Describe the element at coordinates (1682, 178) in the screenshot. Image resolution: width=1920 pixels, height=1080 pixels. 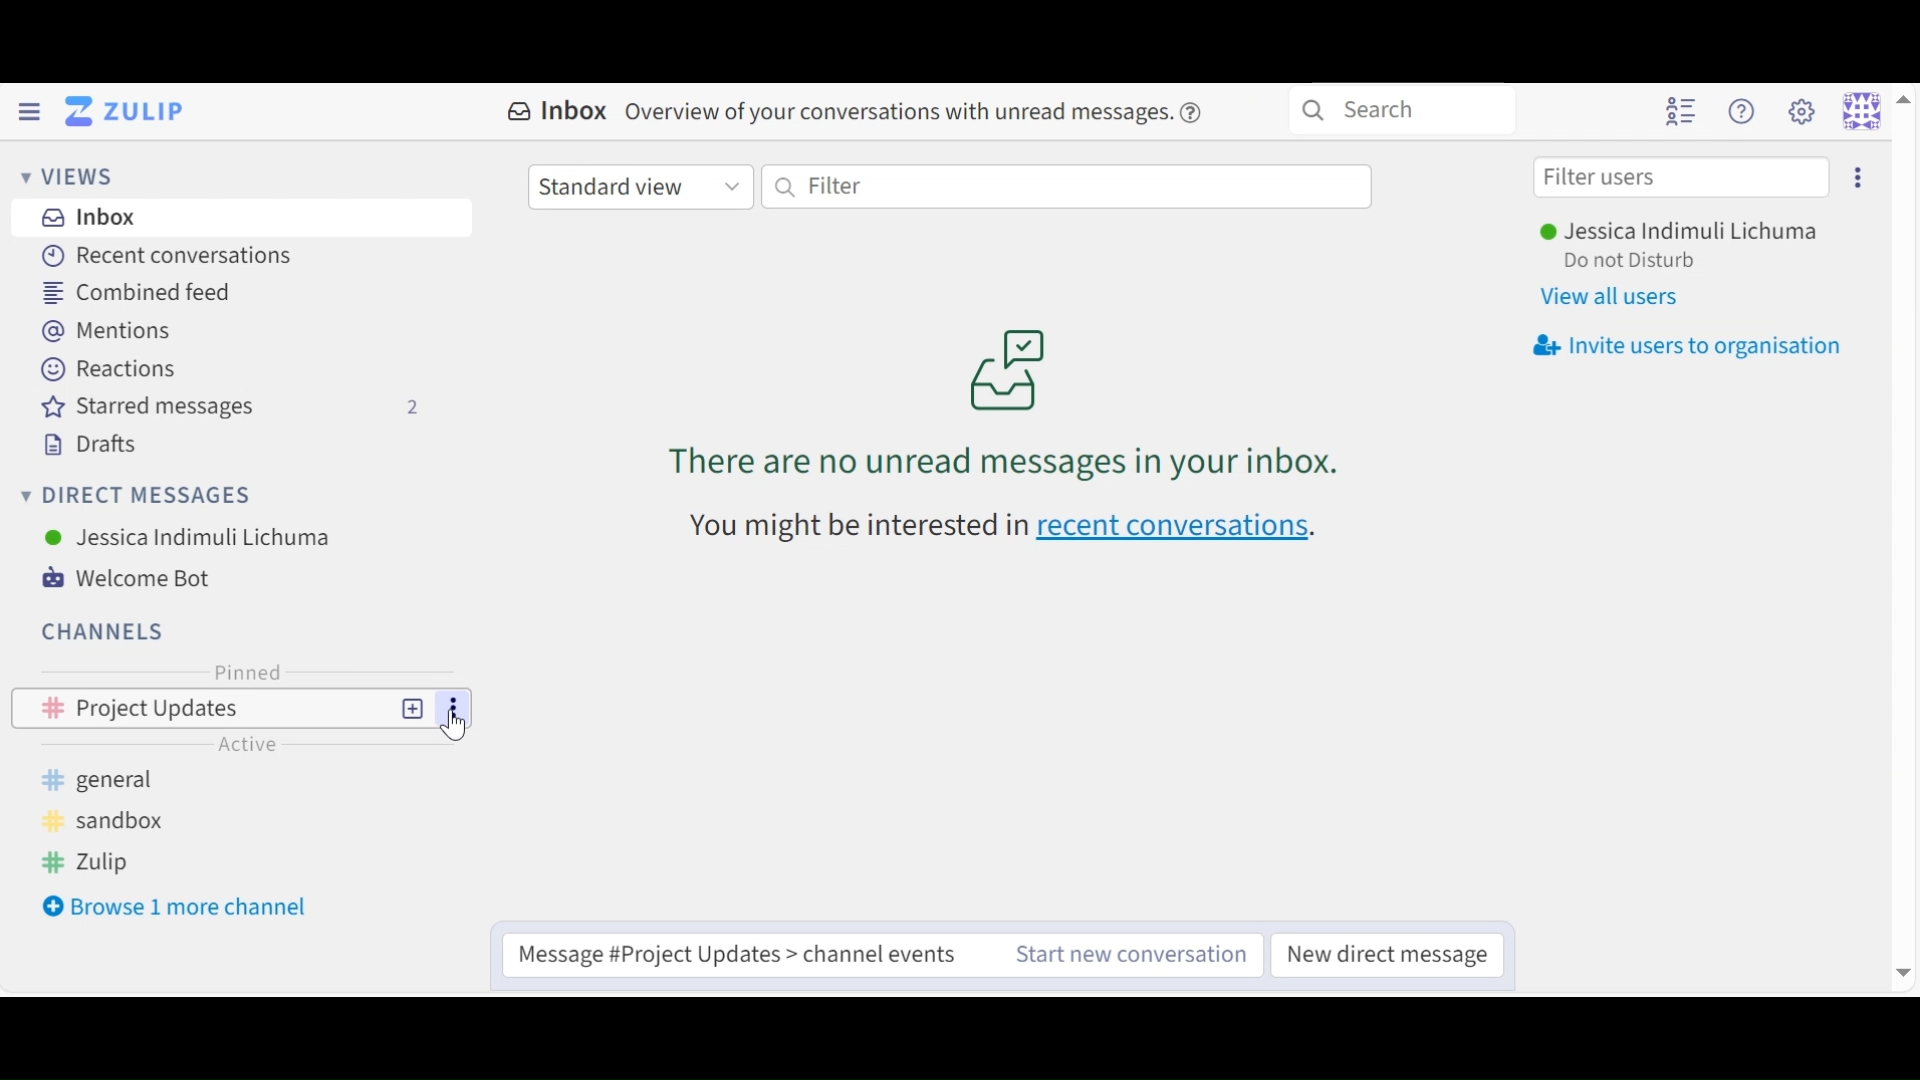
I see `Filter users` at that location.